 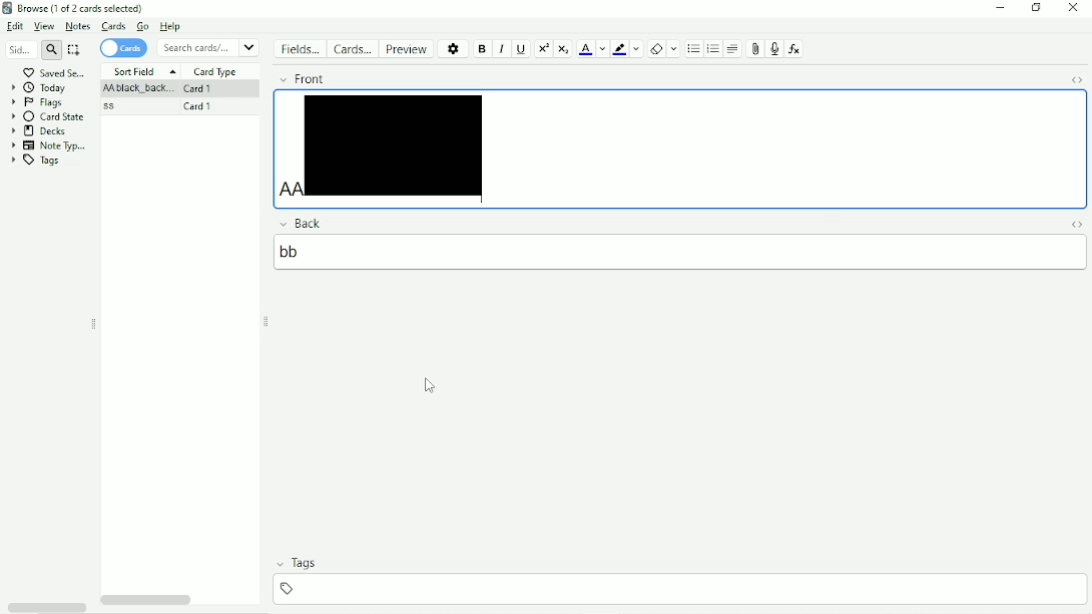 I want to click on insert back description, so click(x=675, y=253).